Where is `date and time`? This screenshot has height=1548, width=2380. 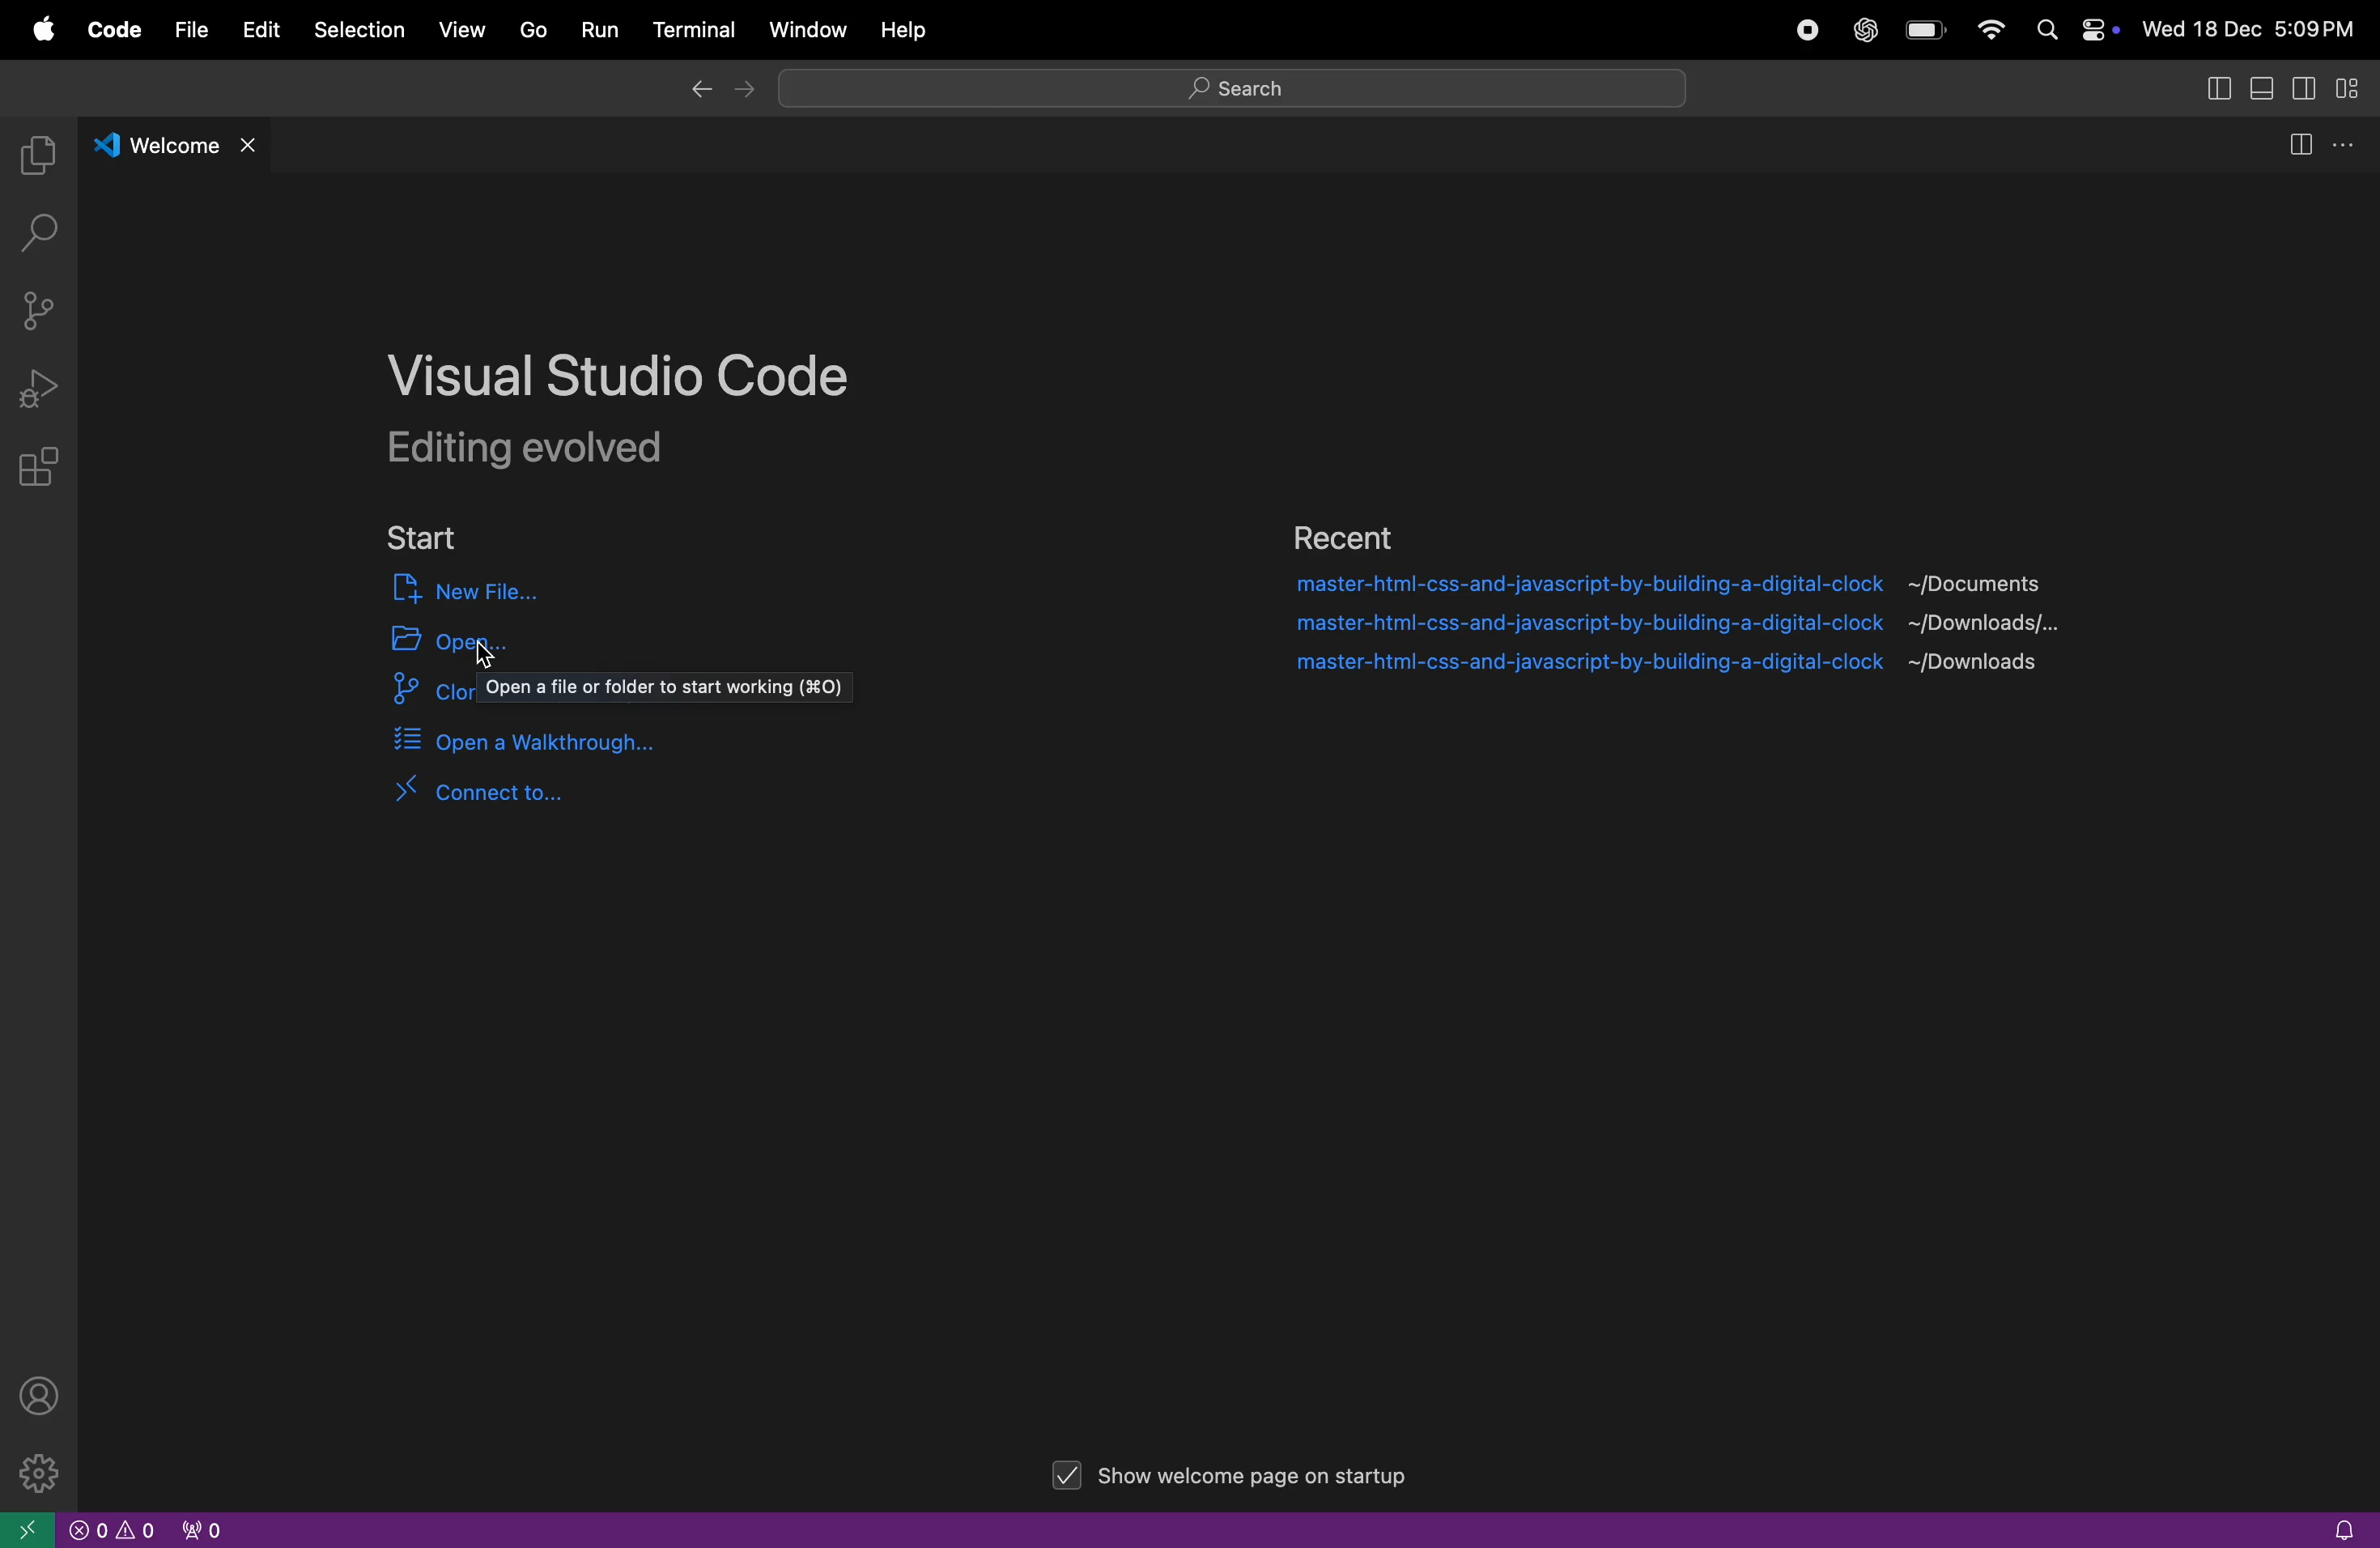 date and time is located at coordinates (2250, 32).